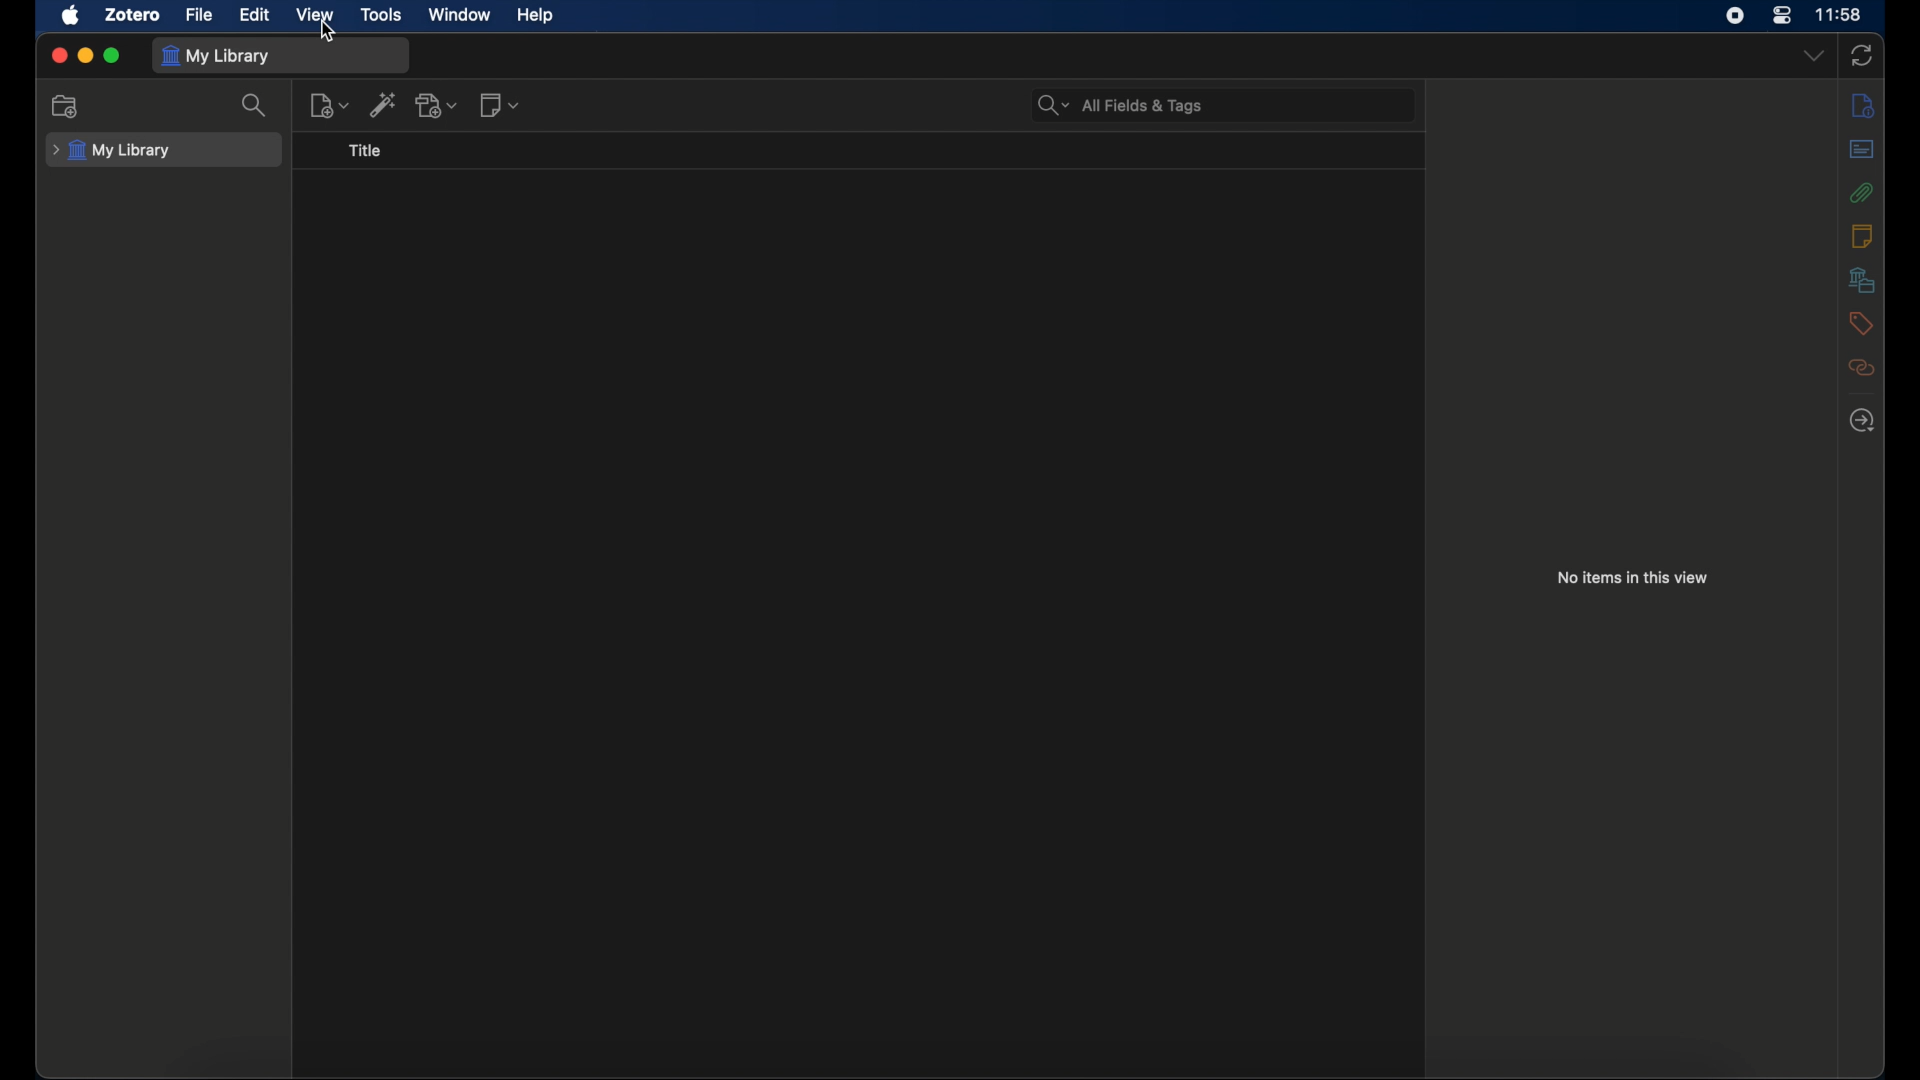 The height and width of the screenshot is (1080, 1920). Describe the element at coordinates (461, 15) in the screenshot. I see `window` at that location.